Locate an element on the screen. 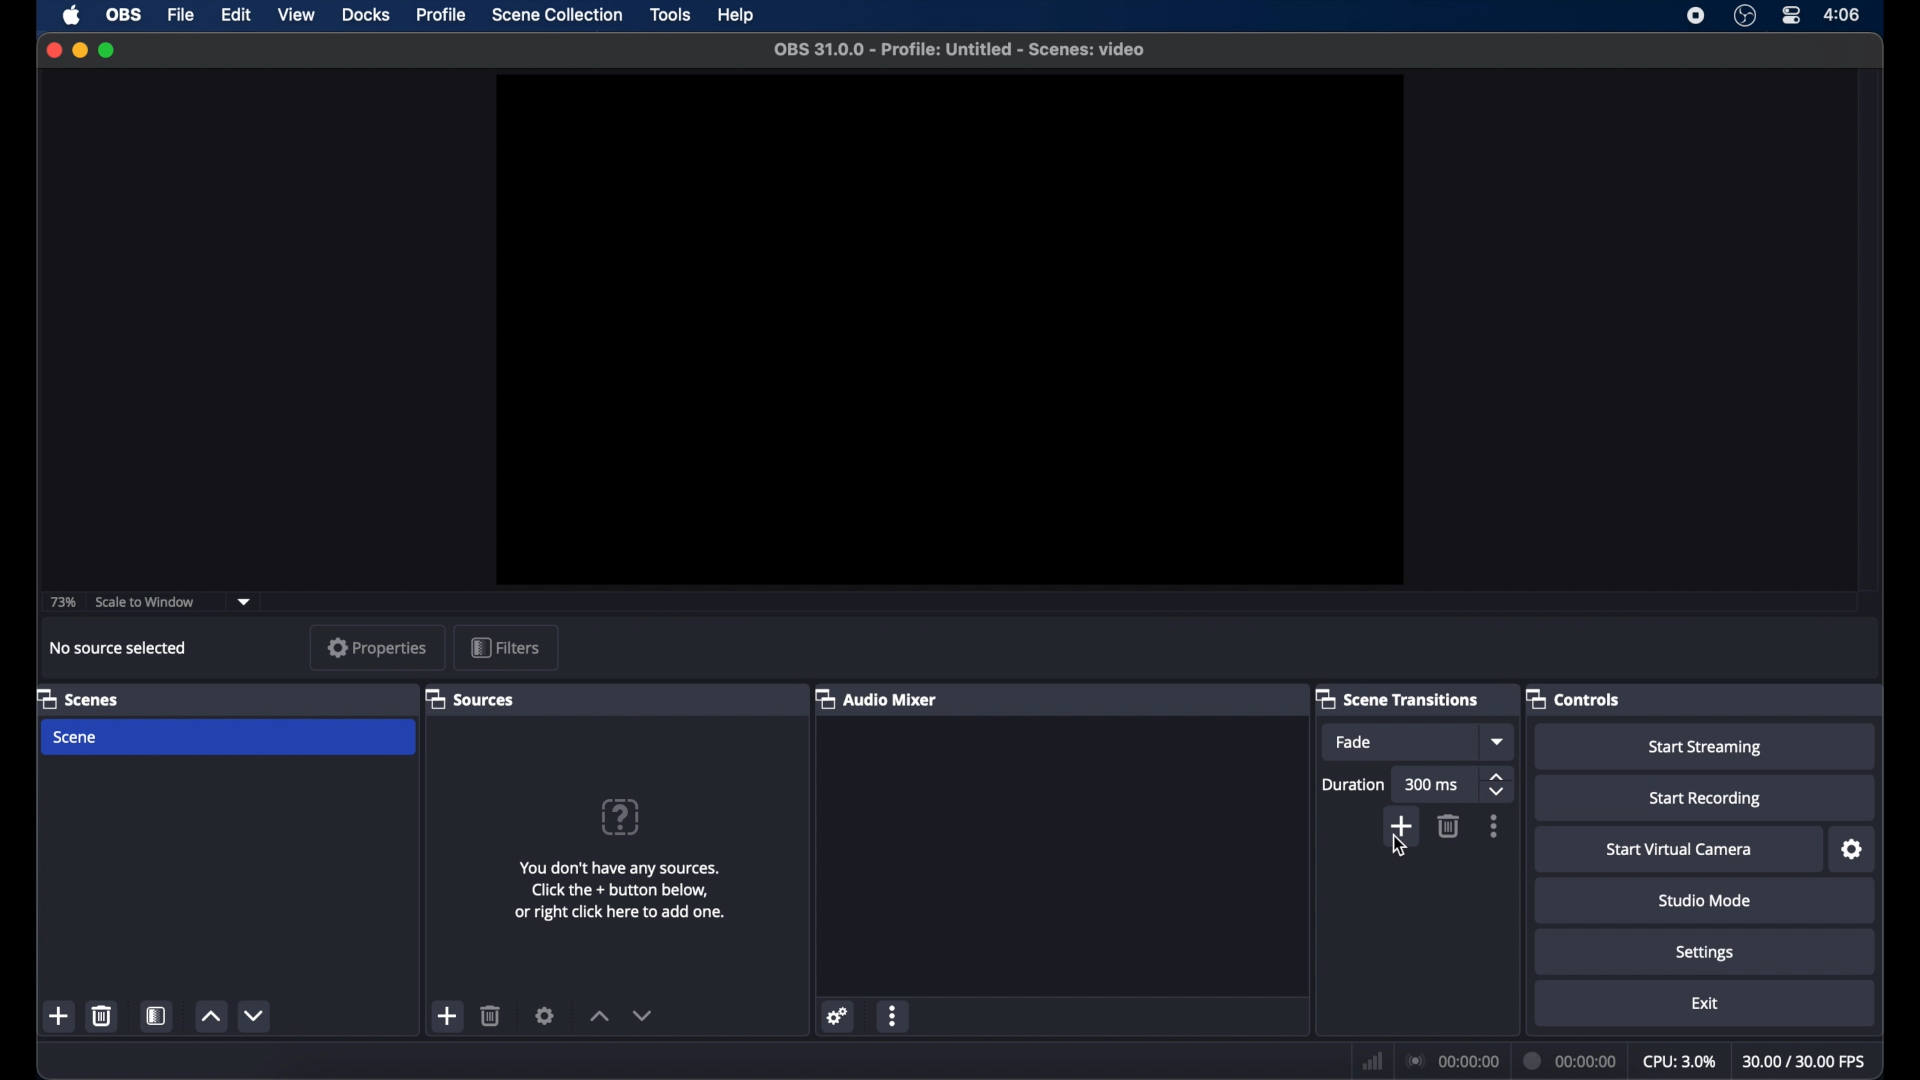 The width and height of the screenshot is (1920, 1080). view is located at coordinates (296, 16).